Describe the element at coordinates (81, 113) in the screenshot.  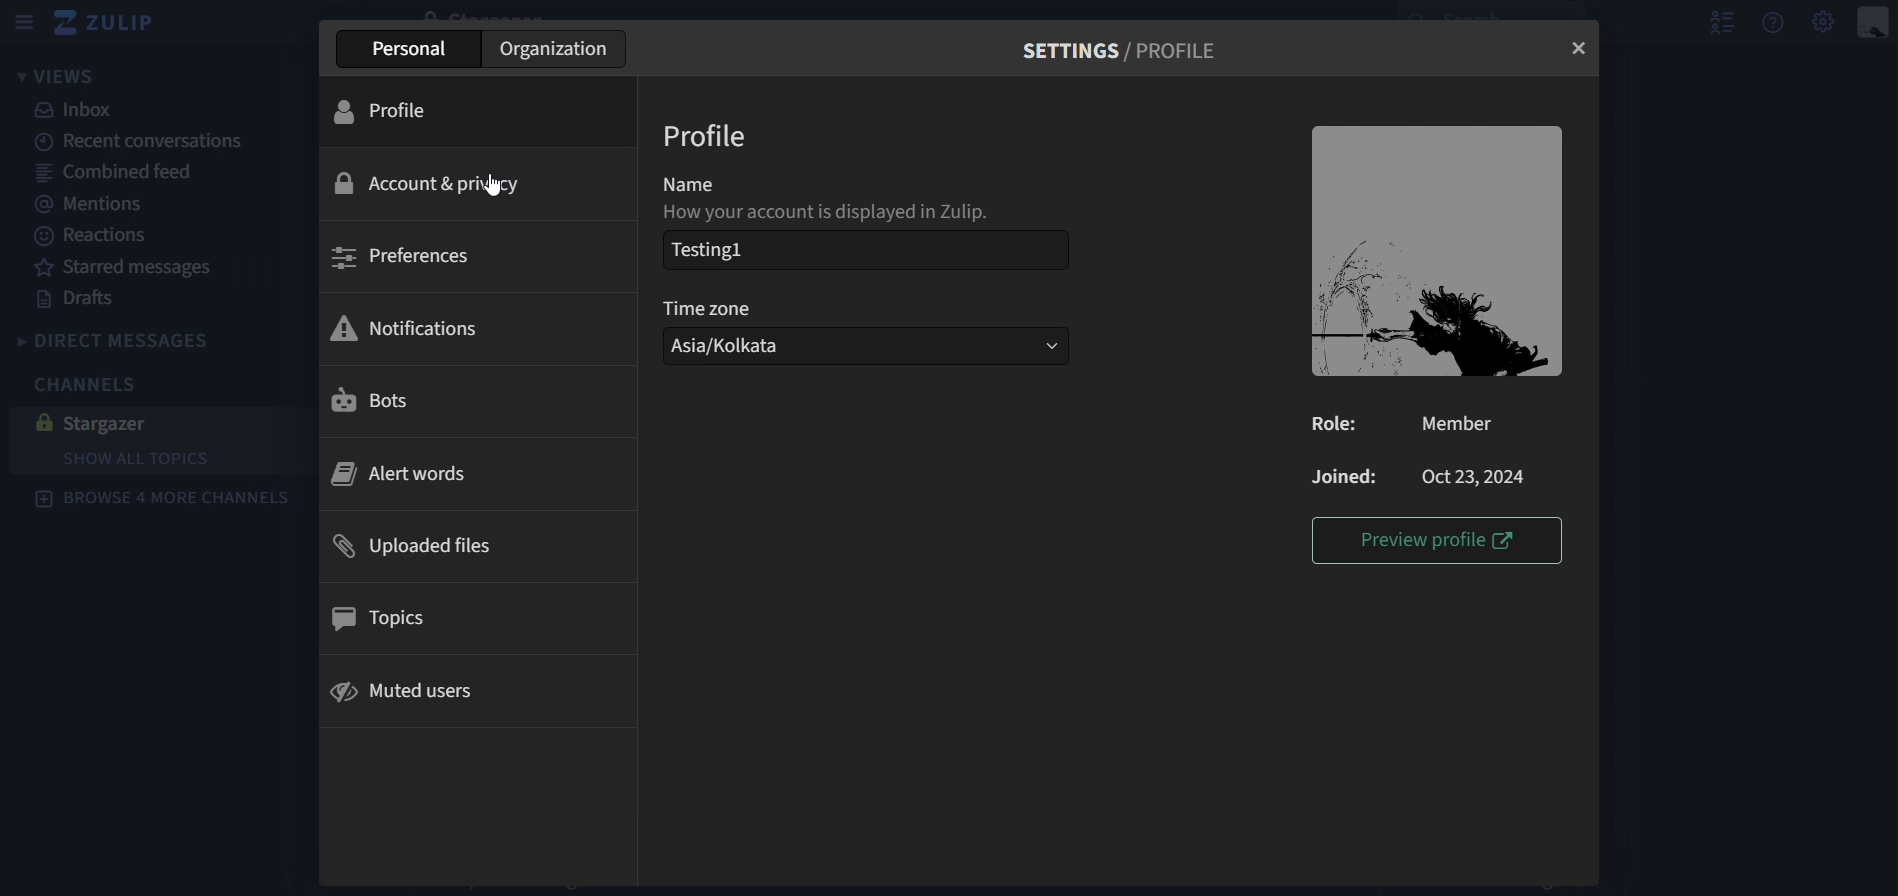
I see `inbox` at that location.